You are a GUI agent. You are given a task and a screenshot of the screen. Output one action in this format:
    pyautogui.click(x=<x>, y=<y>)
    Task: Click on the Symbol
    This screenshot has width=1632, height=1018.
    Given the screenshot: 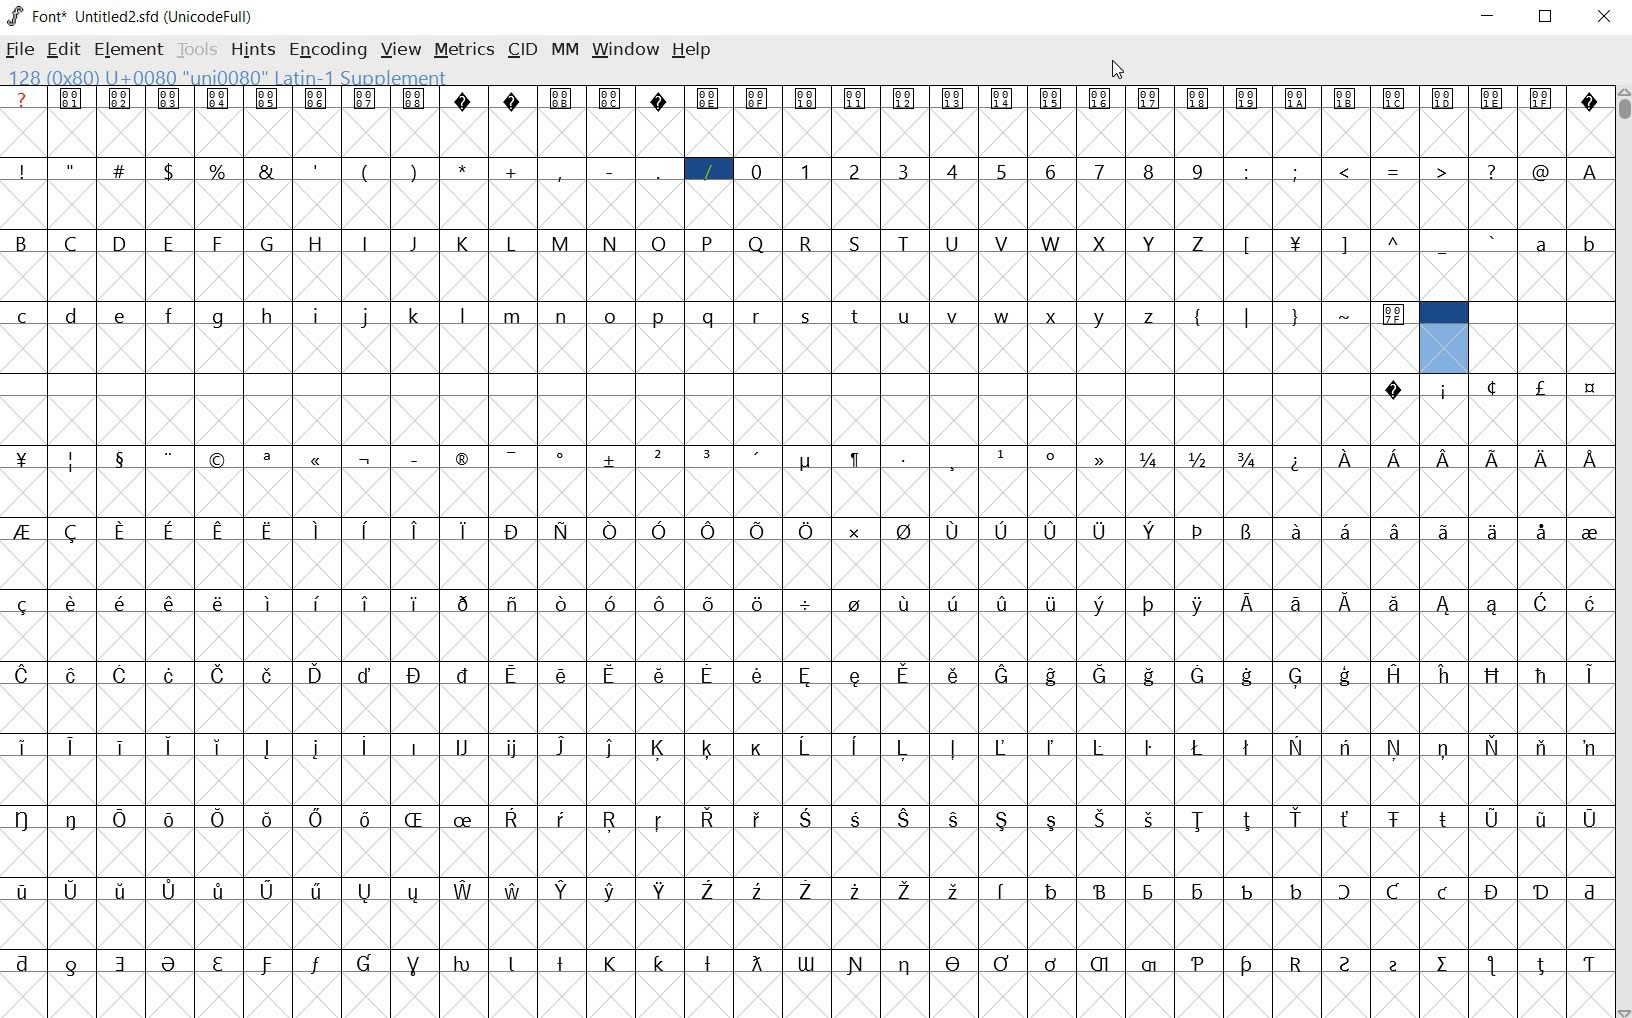 What is the action you would take?
    pyautogui.click(x=755, y=962)
    